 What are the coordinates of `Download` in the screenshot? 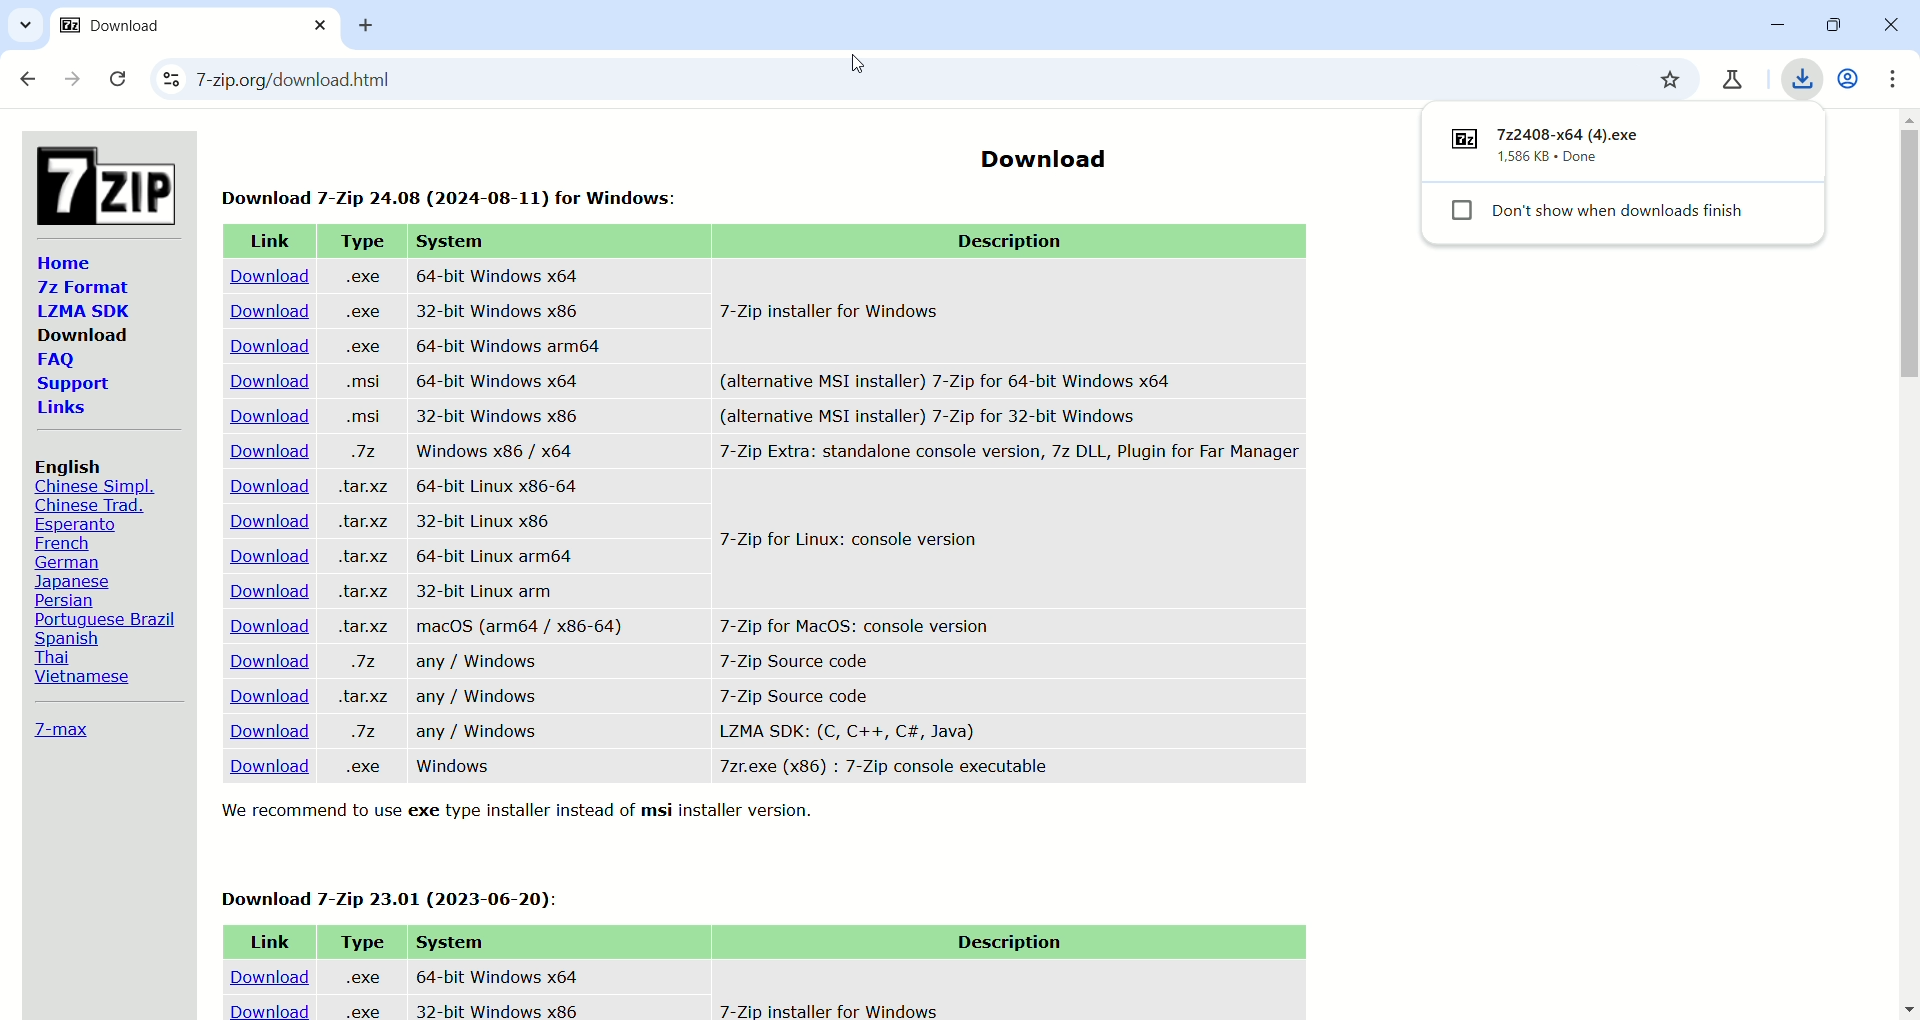 It's located at (83, 334).